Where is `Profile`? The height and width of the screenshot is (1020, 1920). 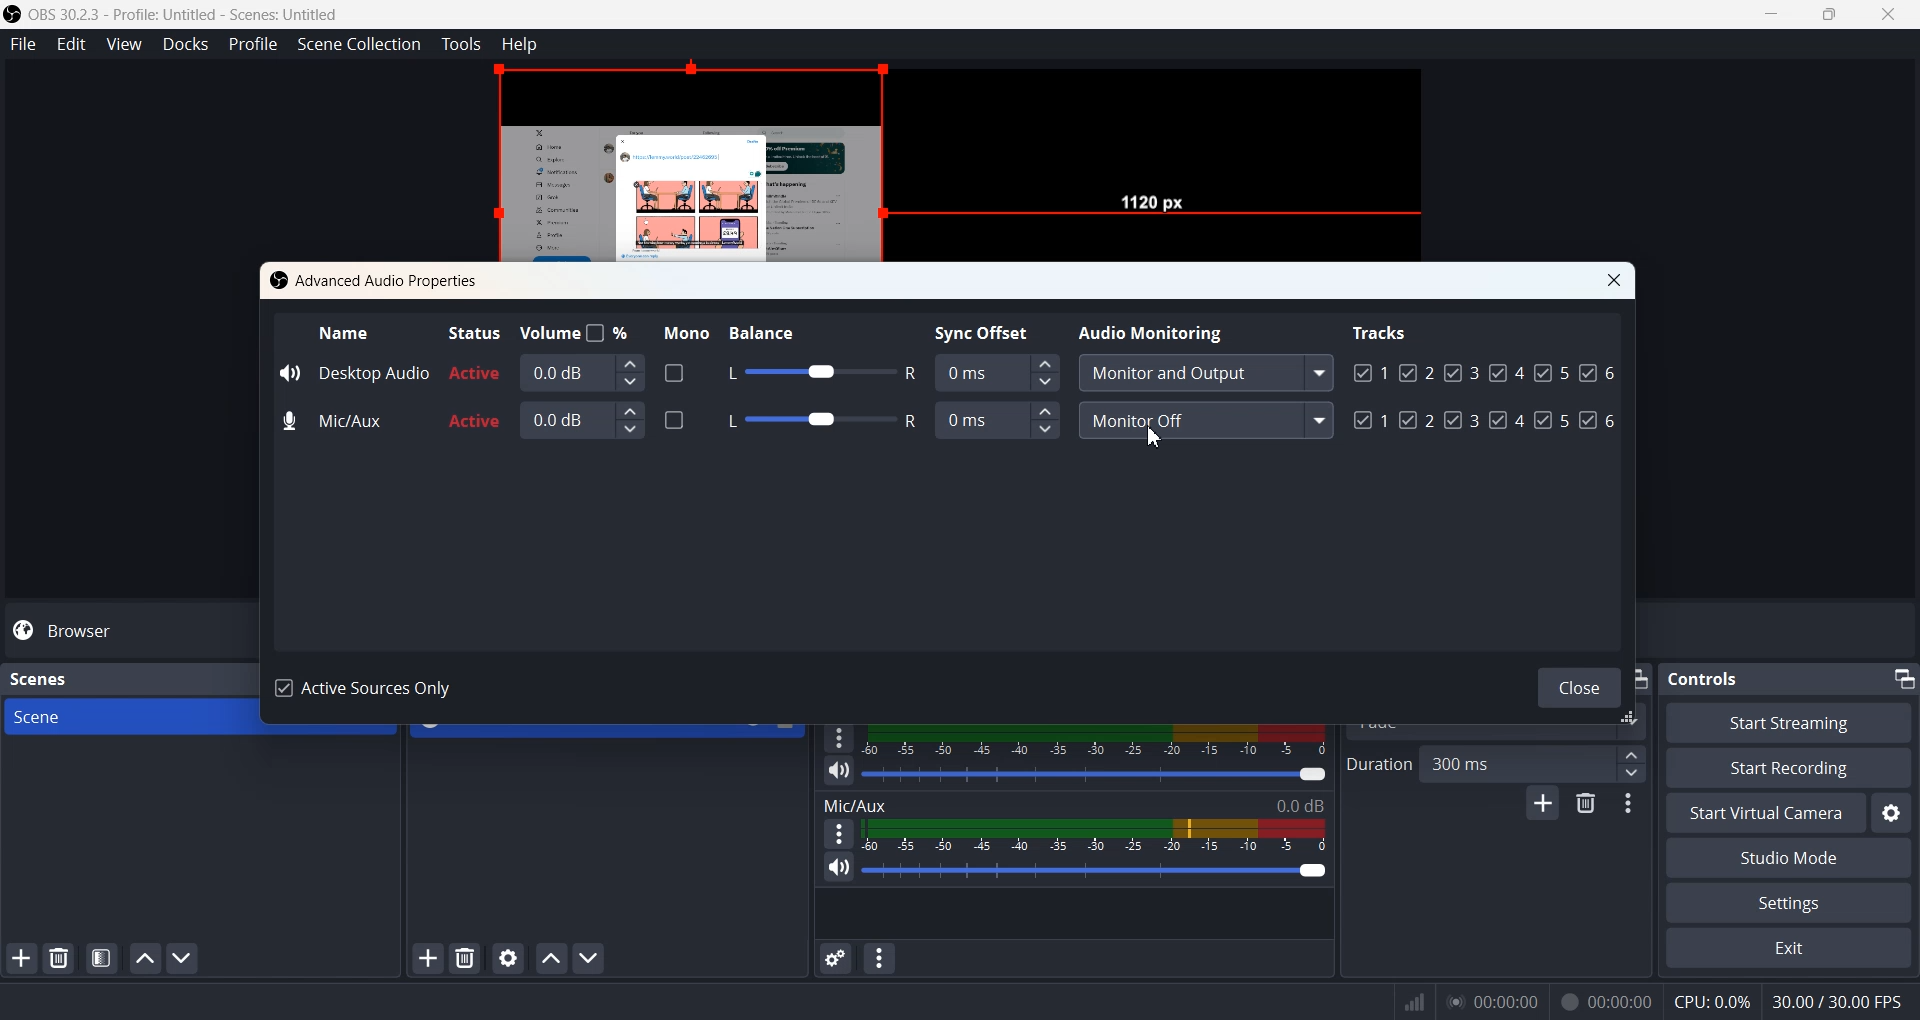 Profile is located at coordinates (254, 44).